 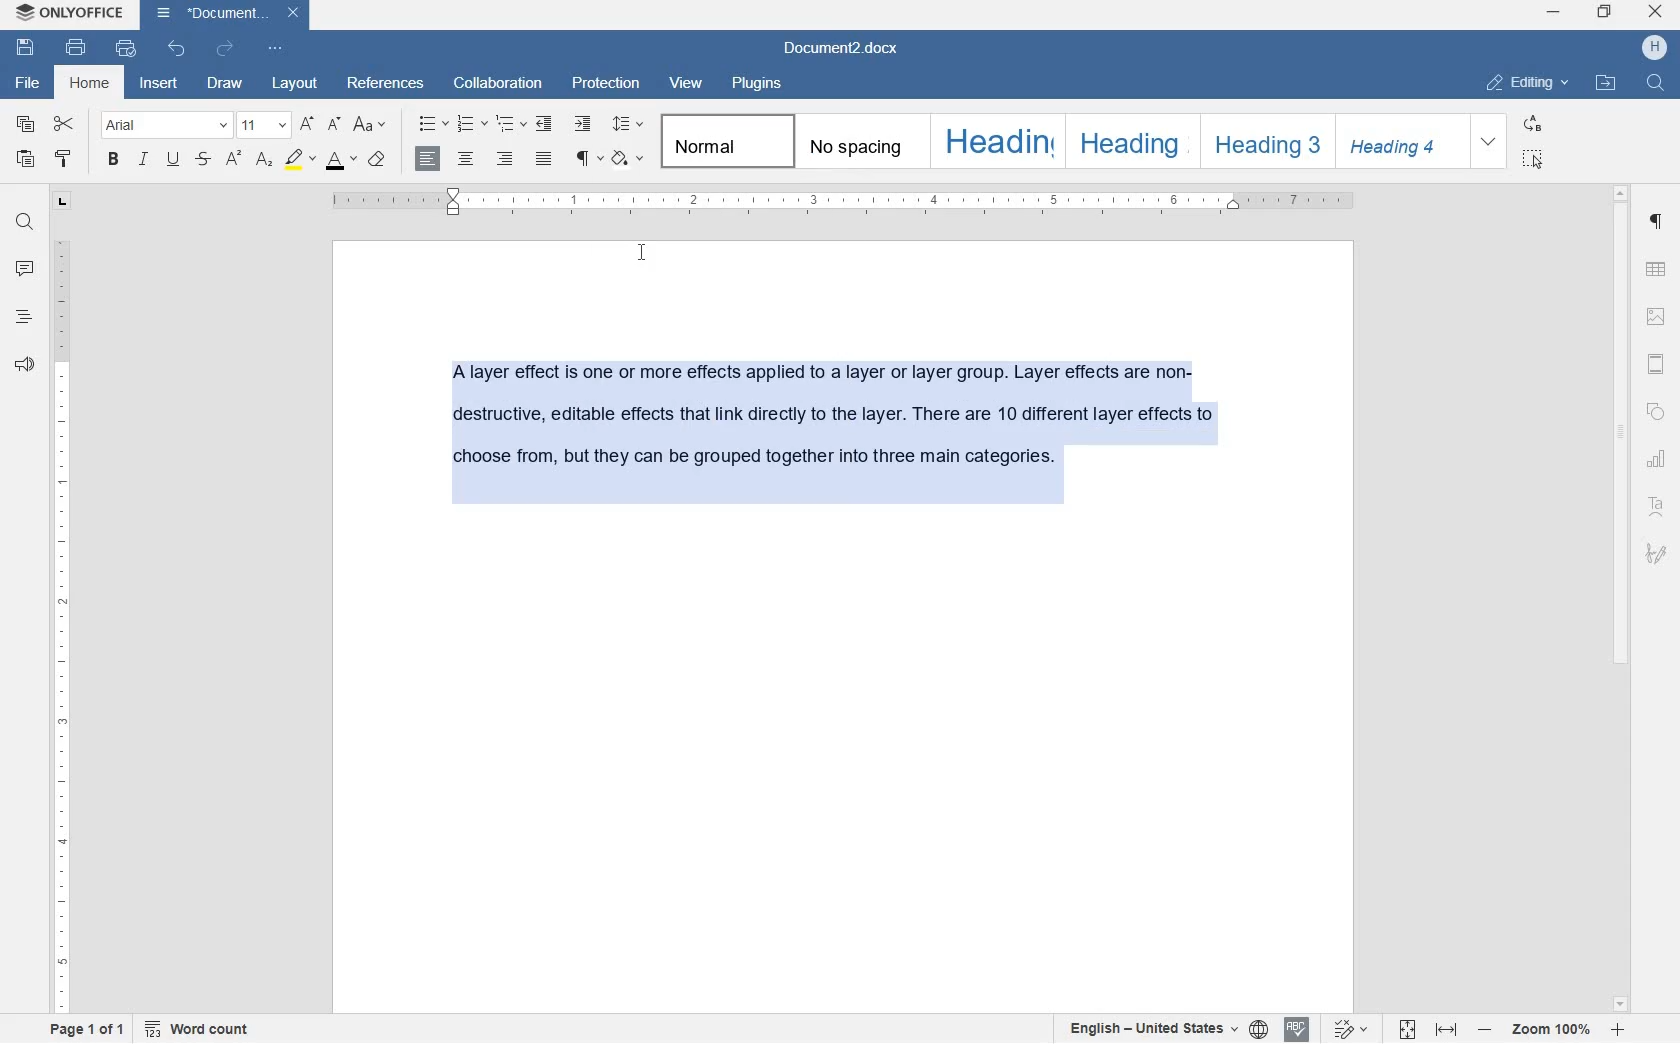 What do you see at coordinates (25, 123) in the screenshot?
I see `copy` at bounding box center [25, 123].